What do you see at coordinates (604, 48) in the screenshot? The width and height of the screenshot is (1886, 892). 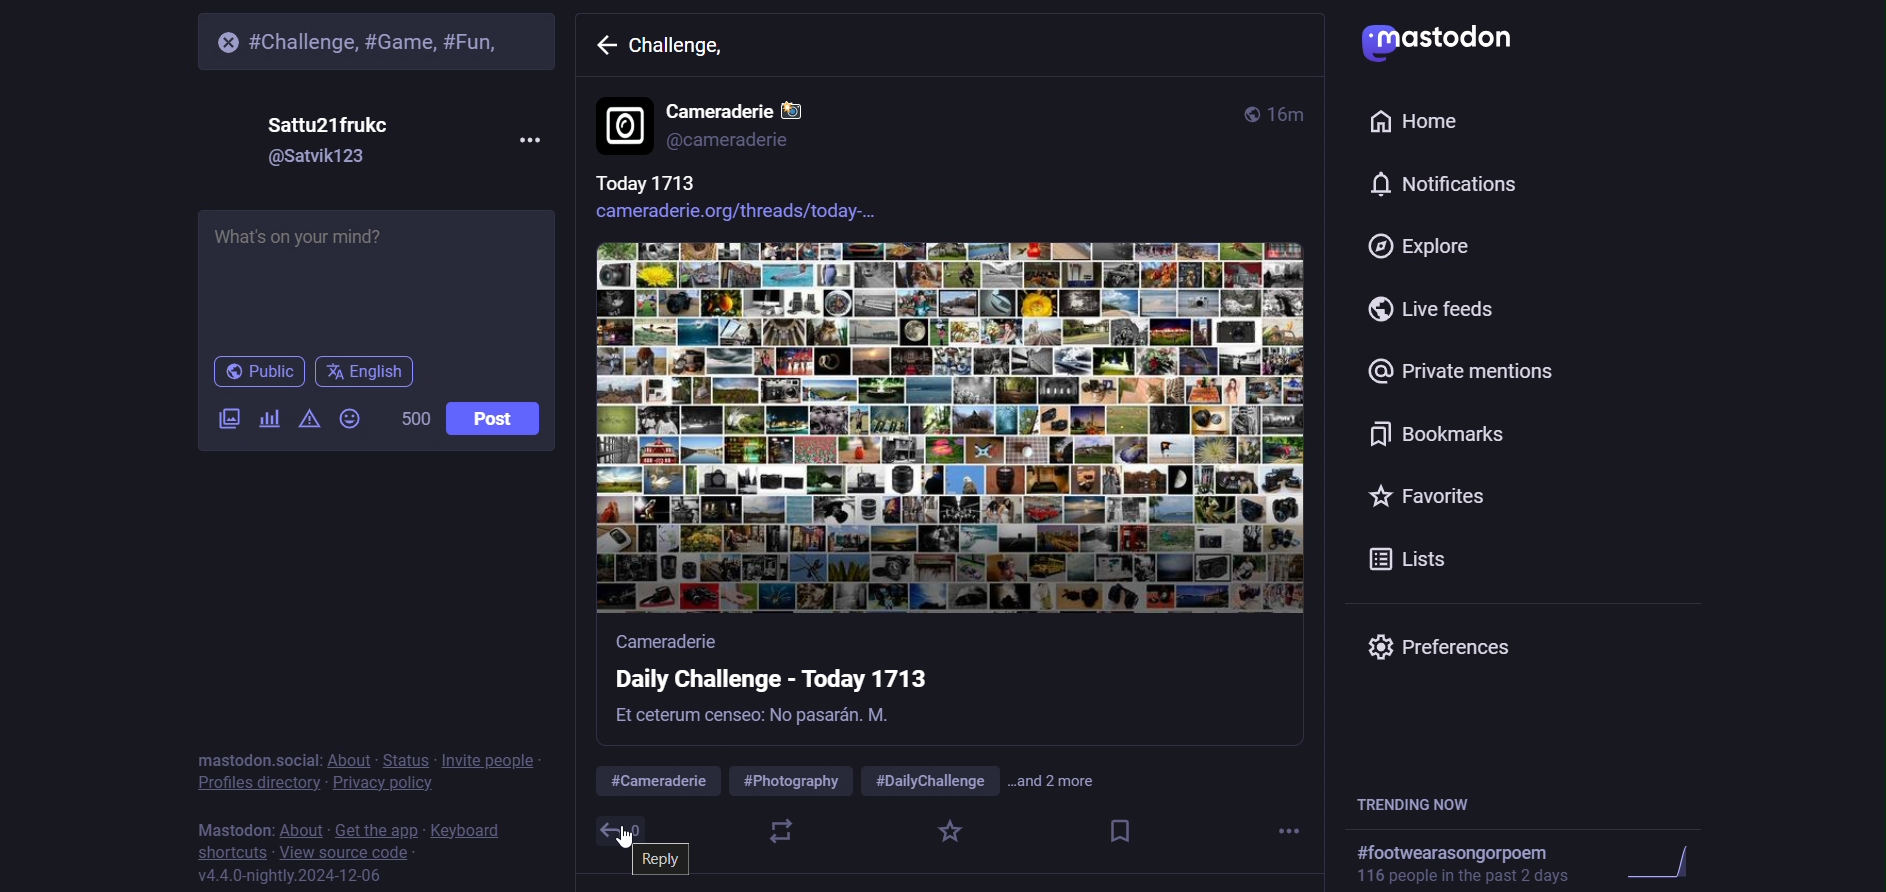 I see `back` at bounding box center [604, 48].